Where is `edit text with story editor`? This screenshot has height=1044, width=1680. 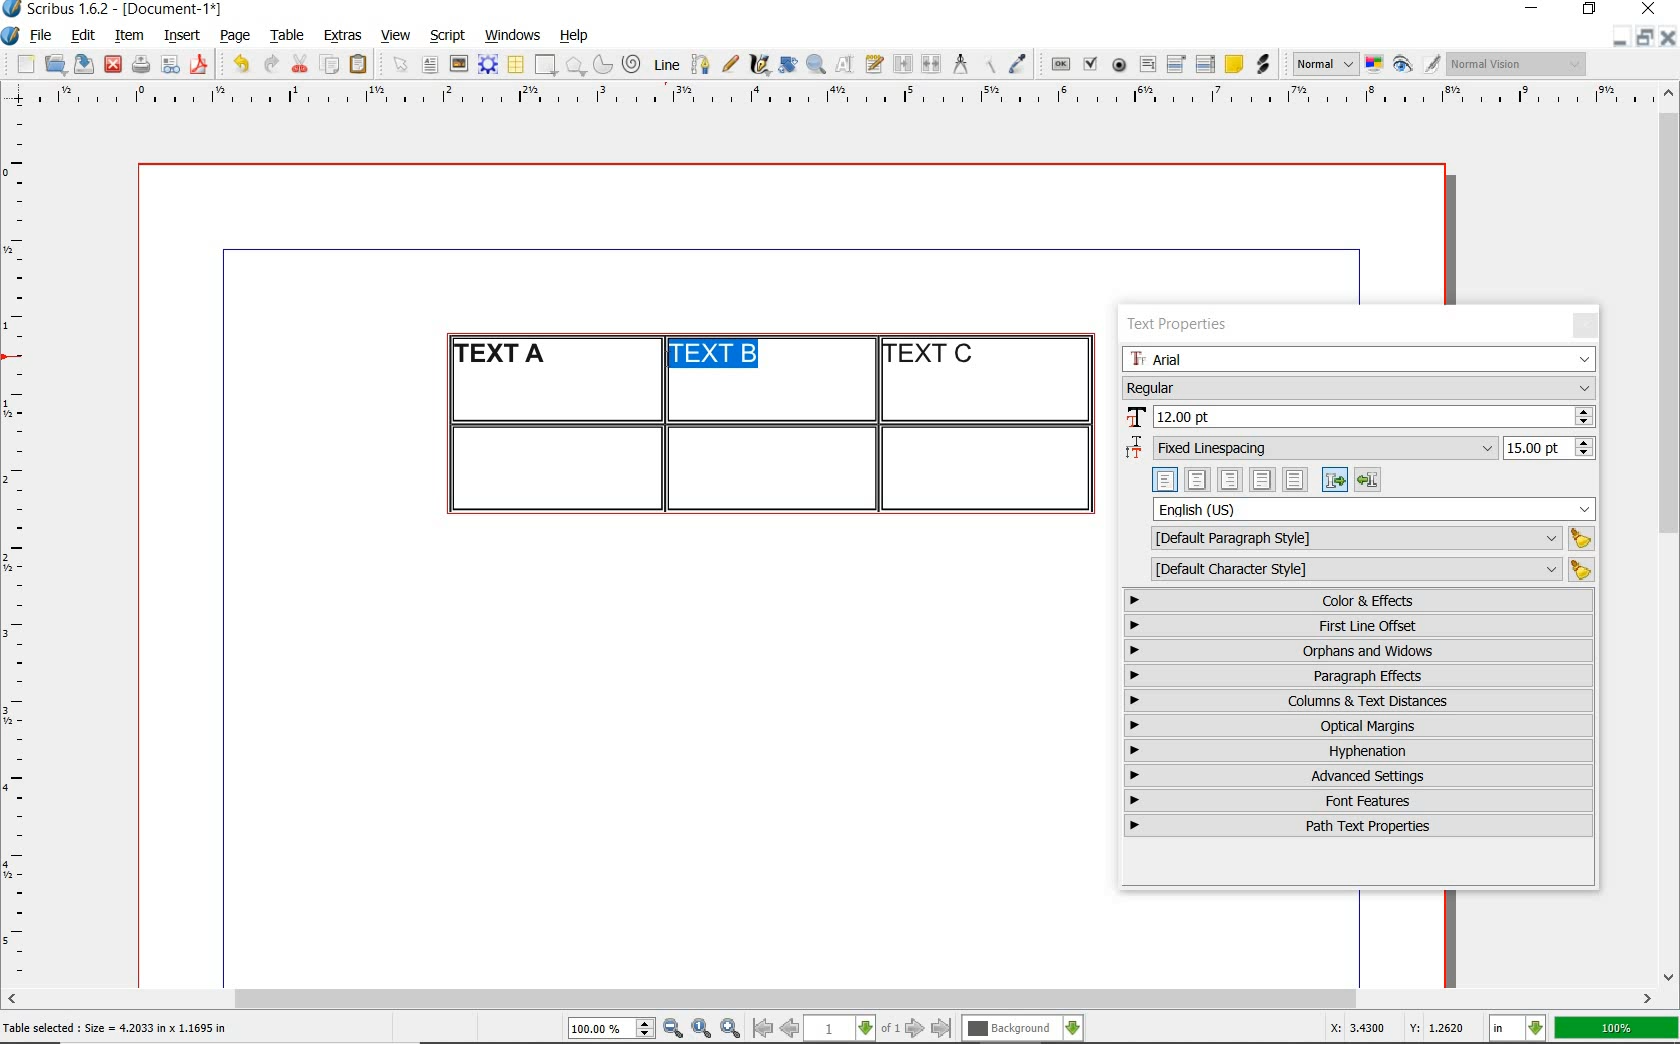 edit text with story editor is located at coordinates (874, 63).